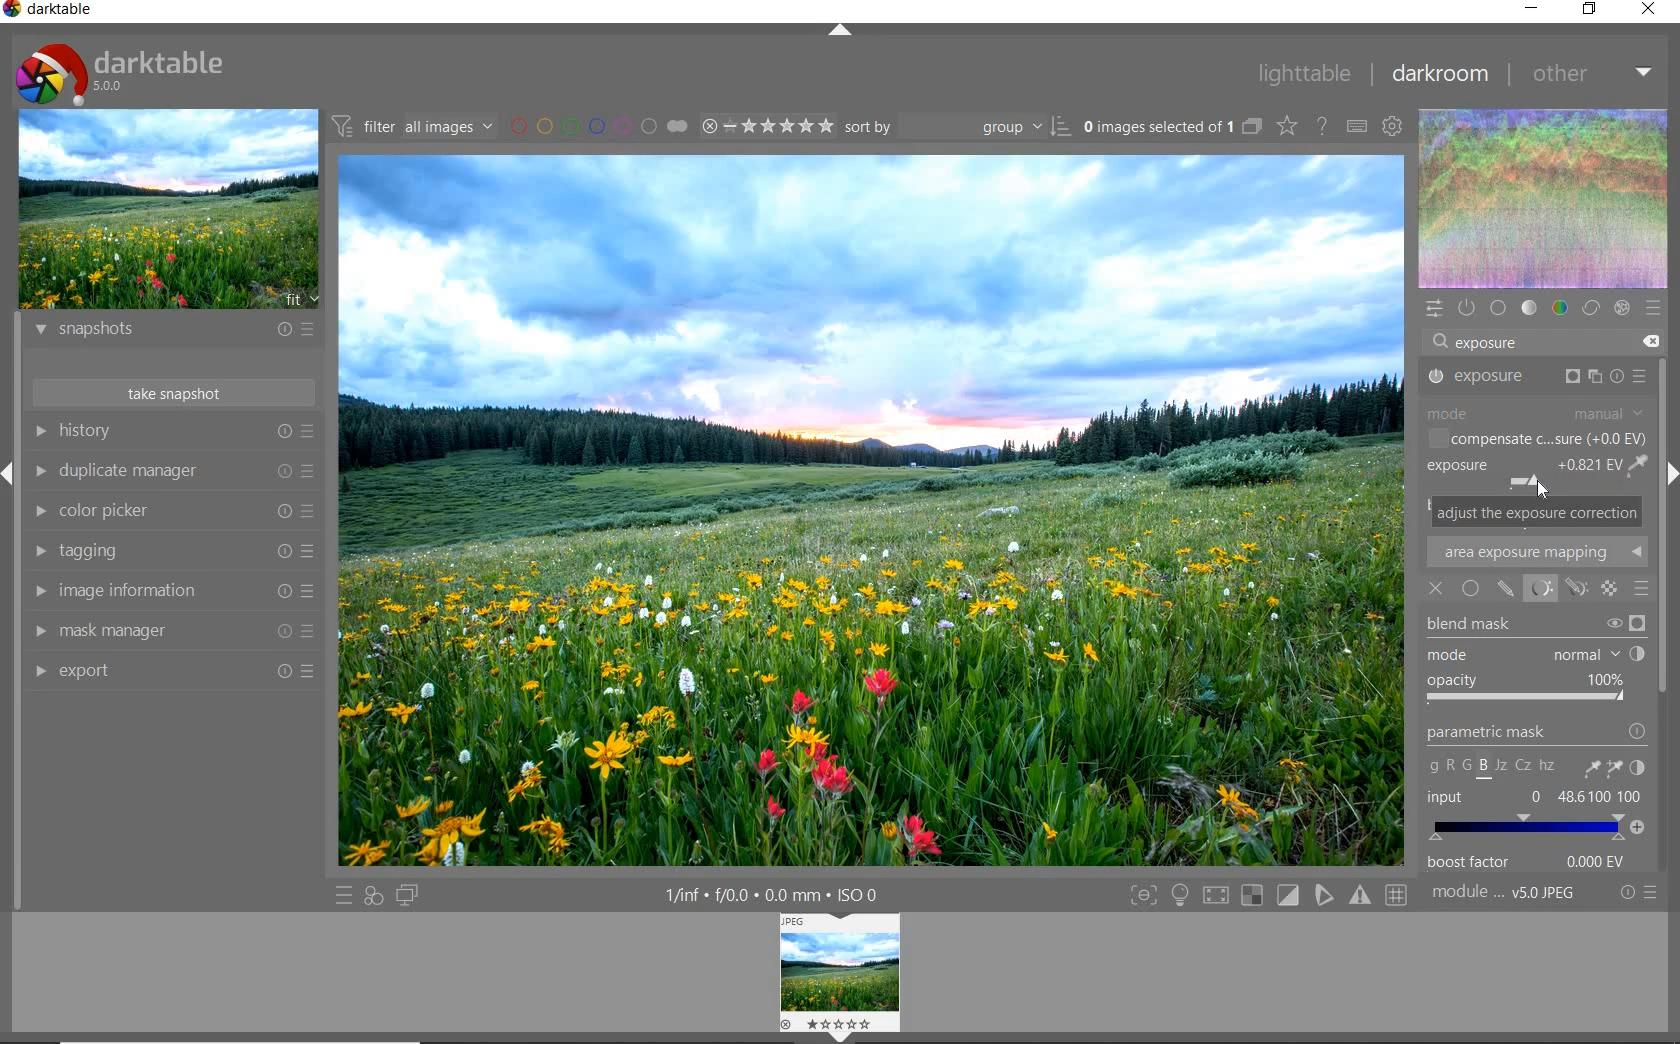 The width and height of the screenshot is (1680, 1044). What do you see at coordinates (1535, 655) in the screenshot?
I see `mode: normal` at bounding box center [1535, 655].